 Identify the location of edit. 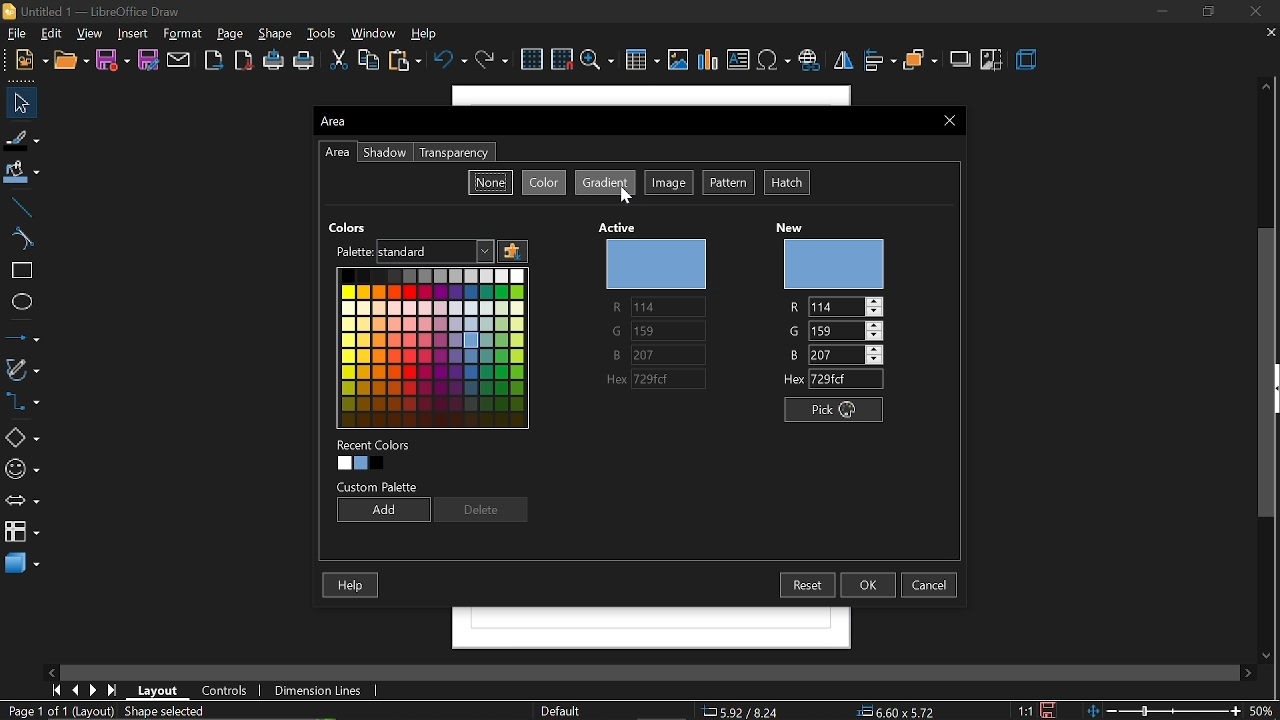
(51, 34).